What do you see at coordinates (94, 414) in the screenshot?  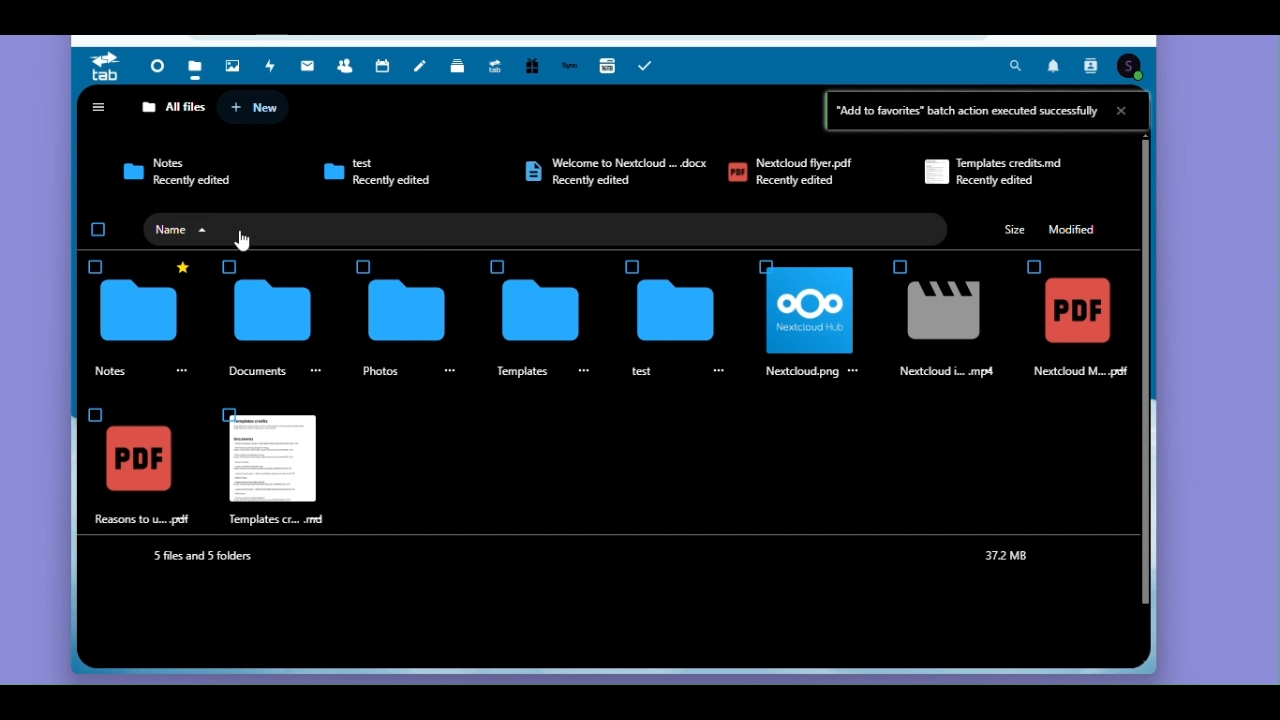 I see `Check Box` at bounding box center [94, 414].